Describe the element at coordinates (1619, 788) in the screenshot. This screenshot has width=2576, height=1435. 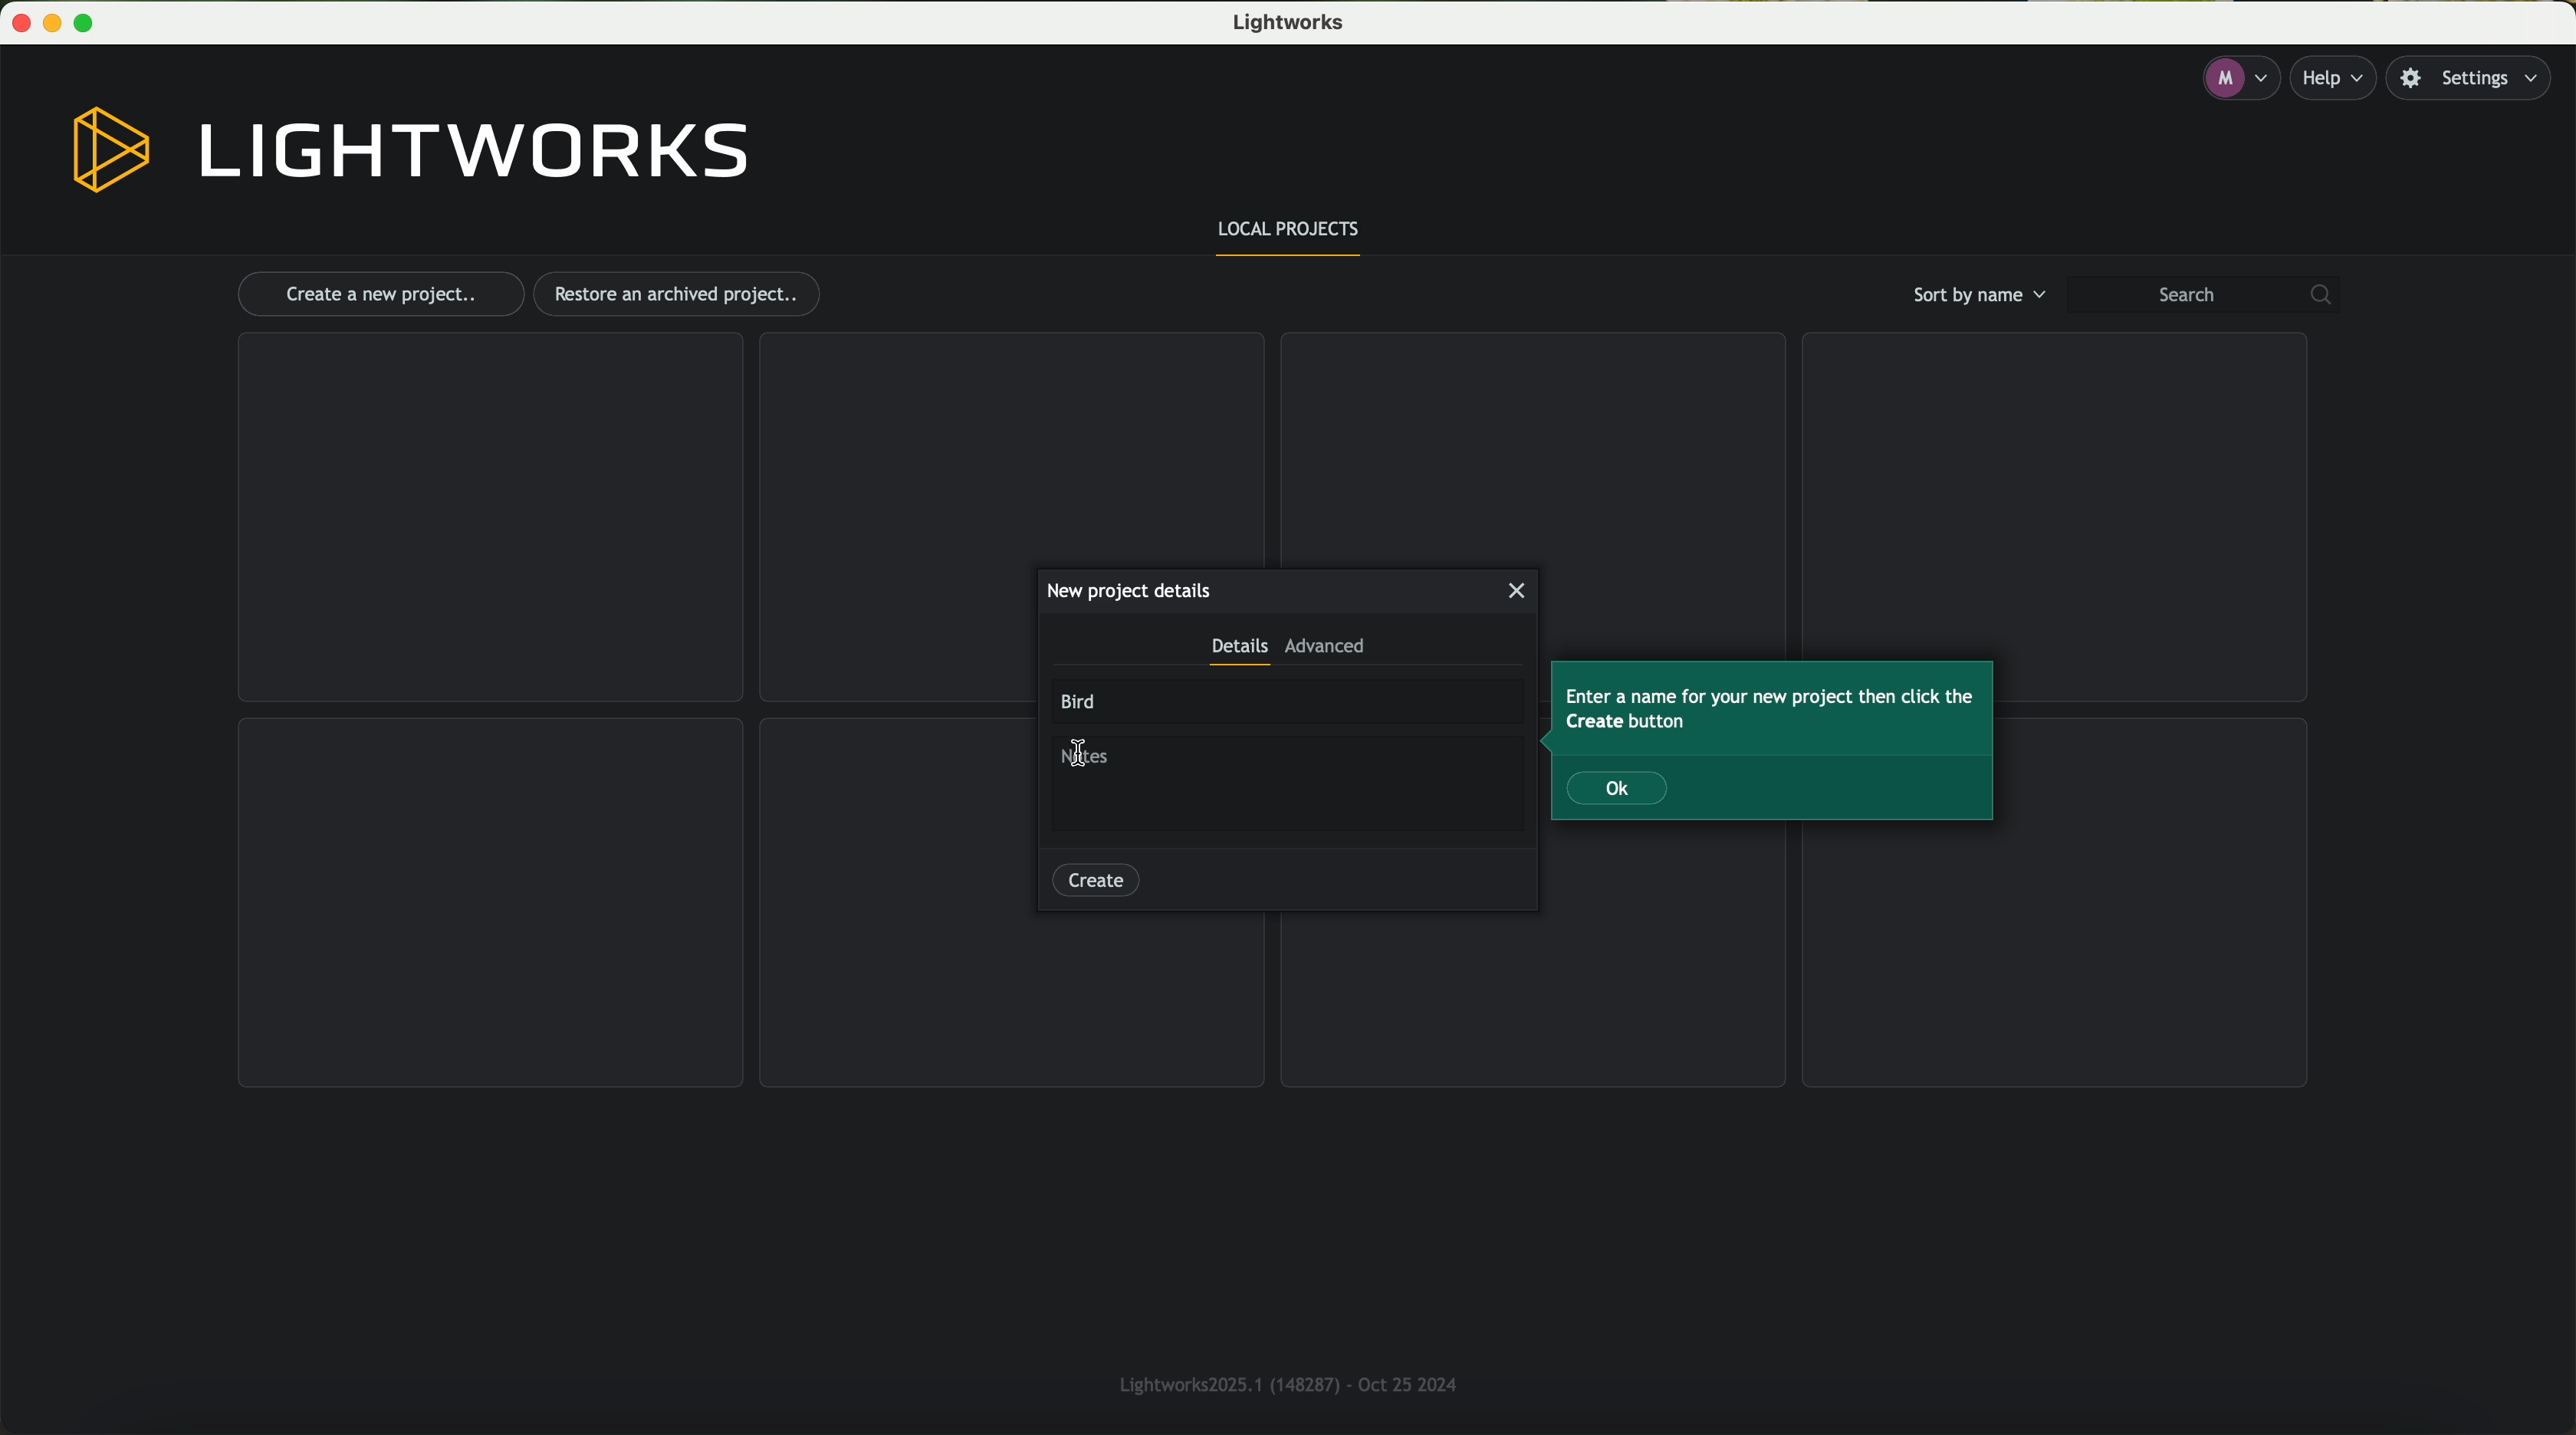
I see `OK button` at that location.